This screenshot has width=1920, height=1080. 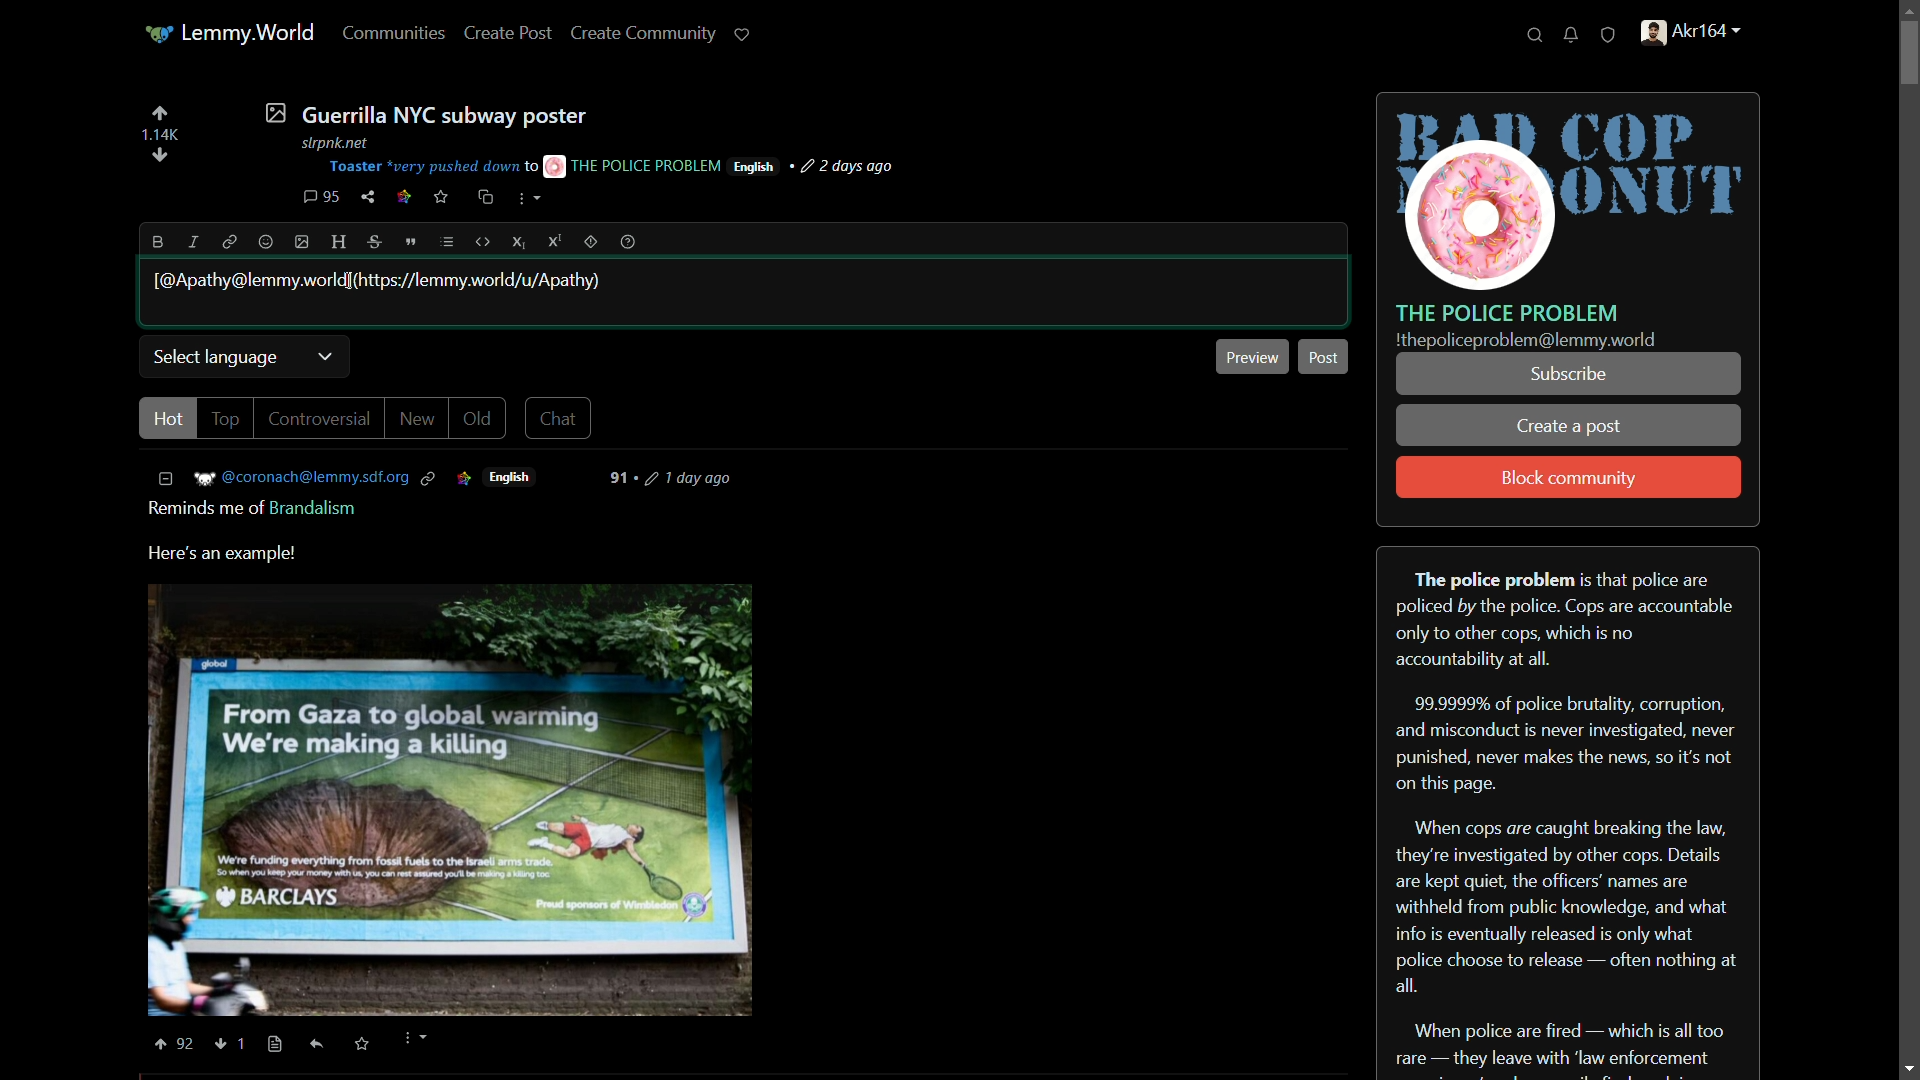 I want to click on , so click(x=249, y=1041).